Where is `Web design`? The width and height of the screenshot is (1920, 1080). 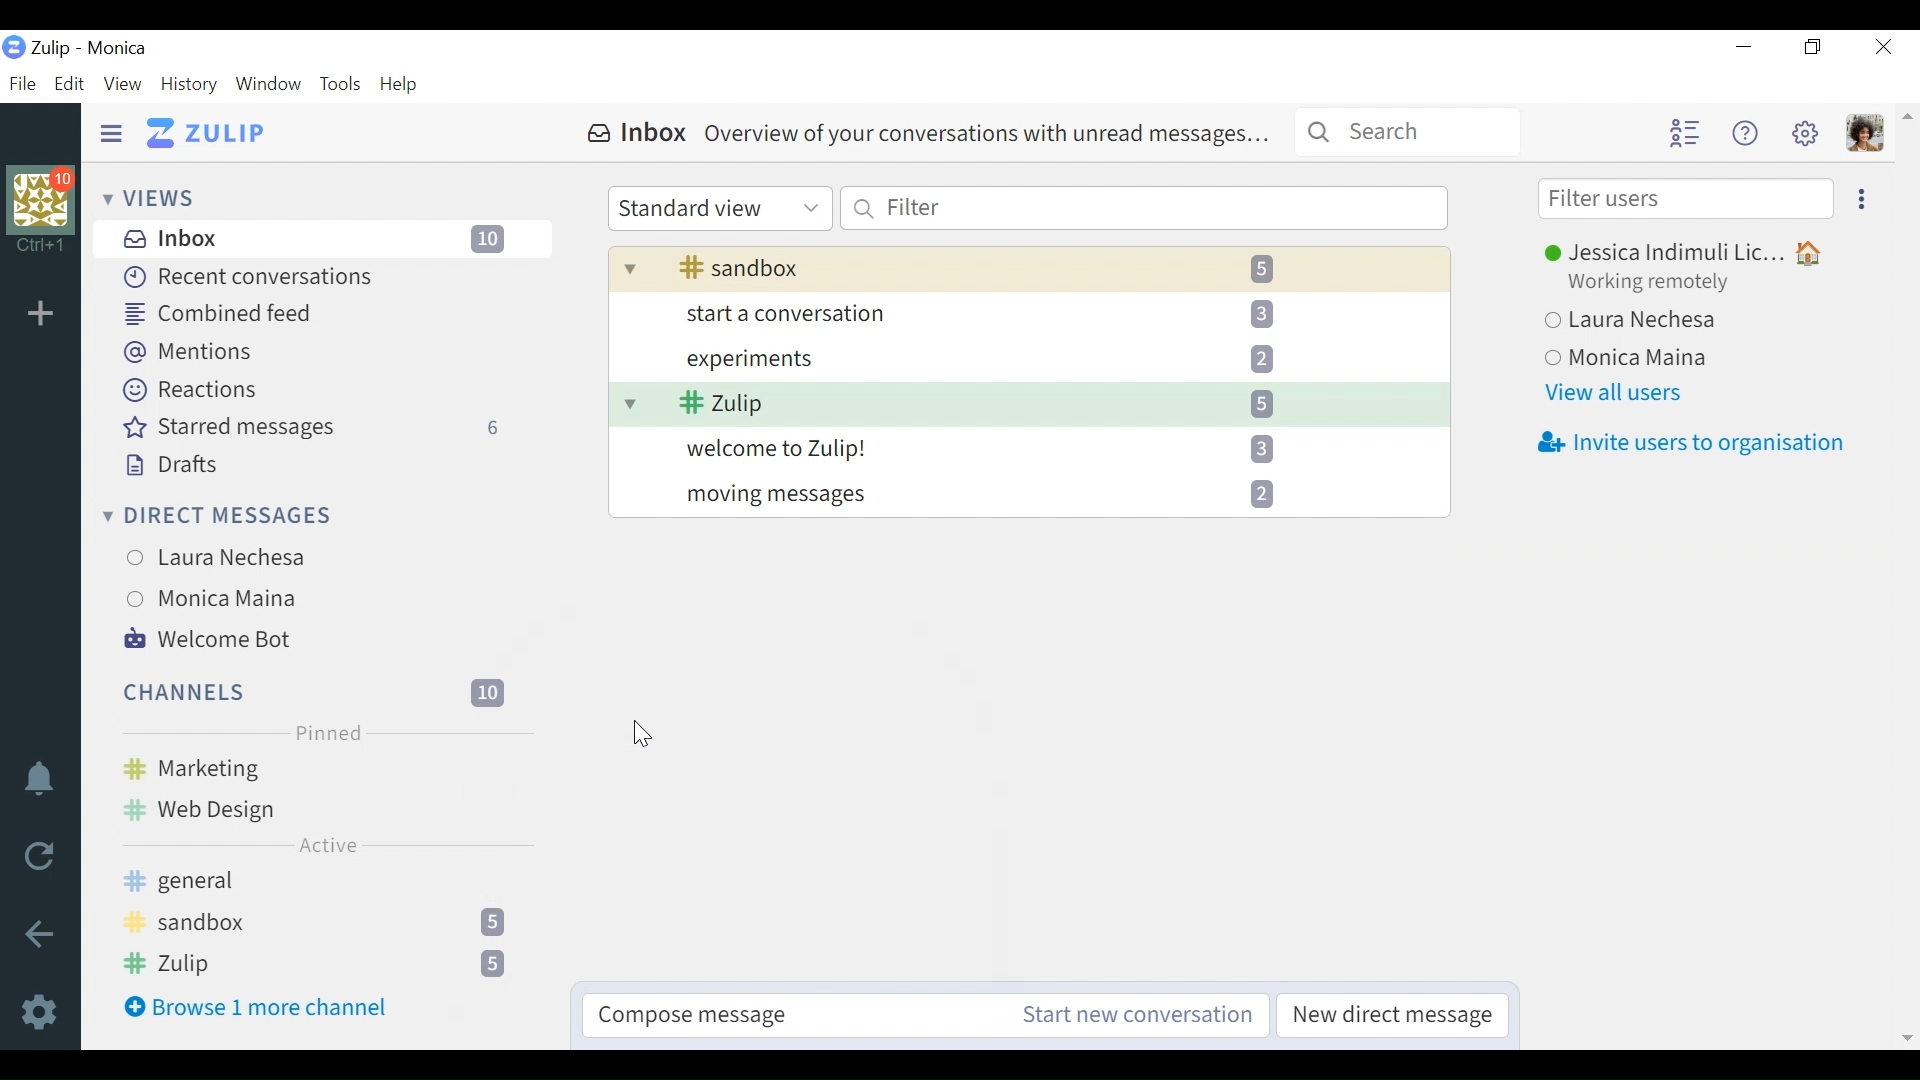 Web design is located at coordinates (316, 807).